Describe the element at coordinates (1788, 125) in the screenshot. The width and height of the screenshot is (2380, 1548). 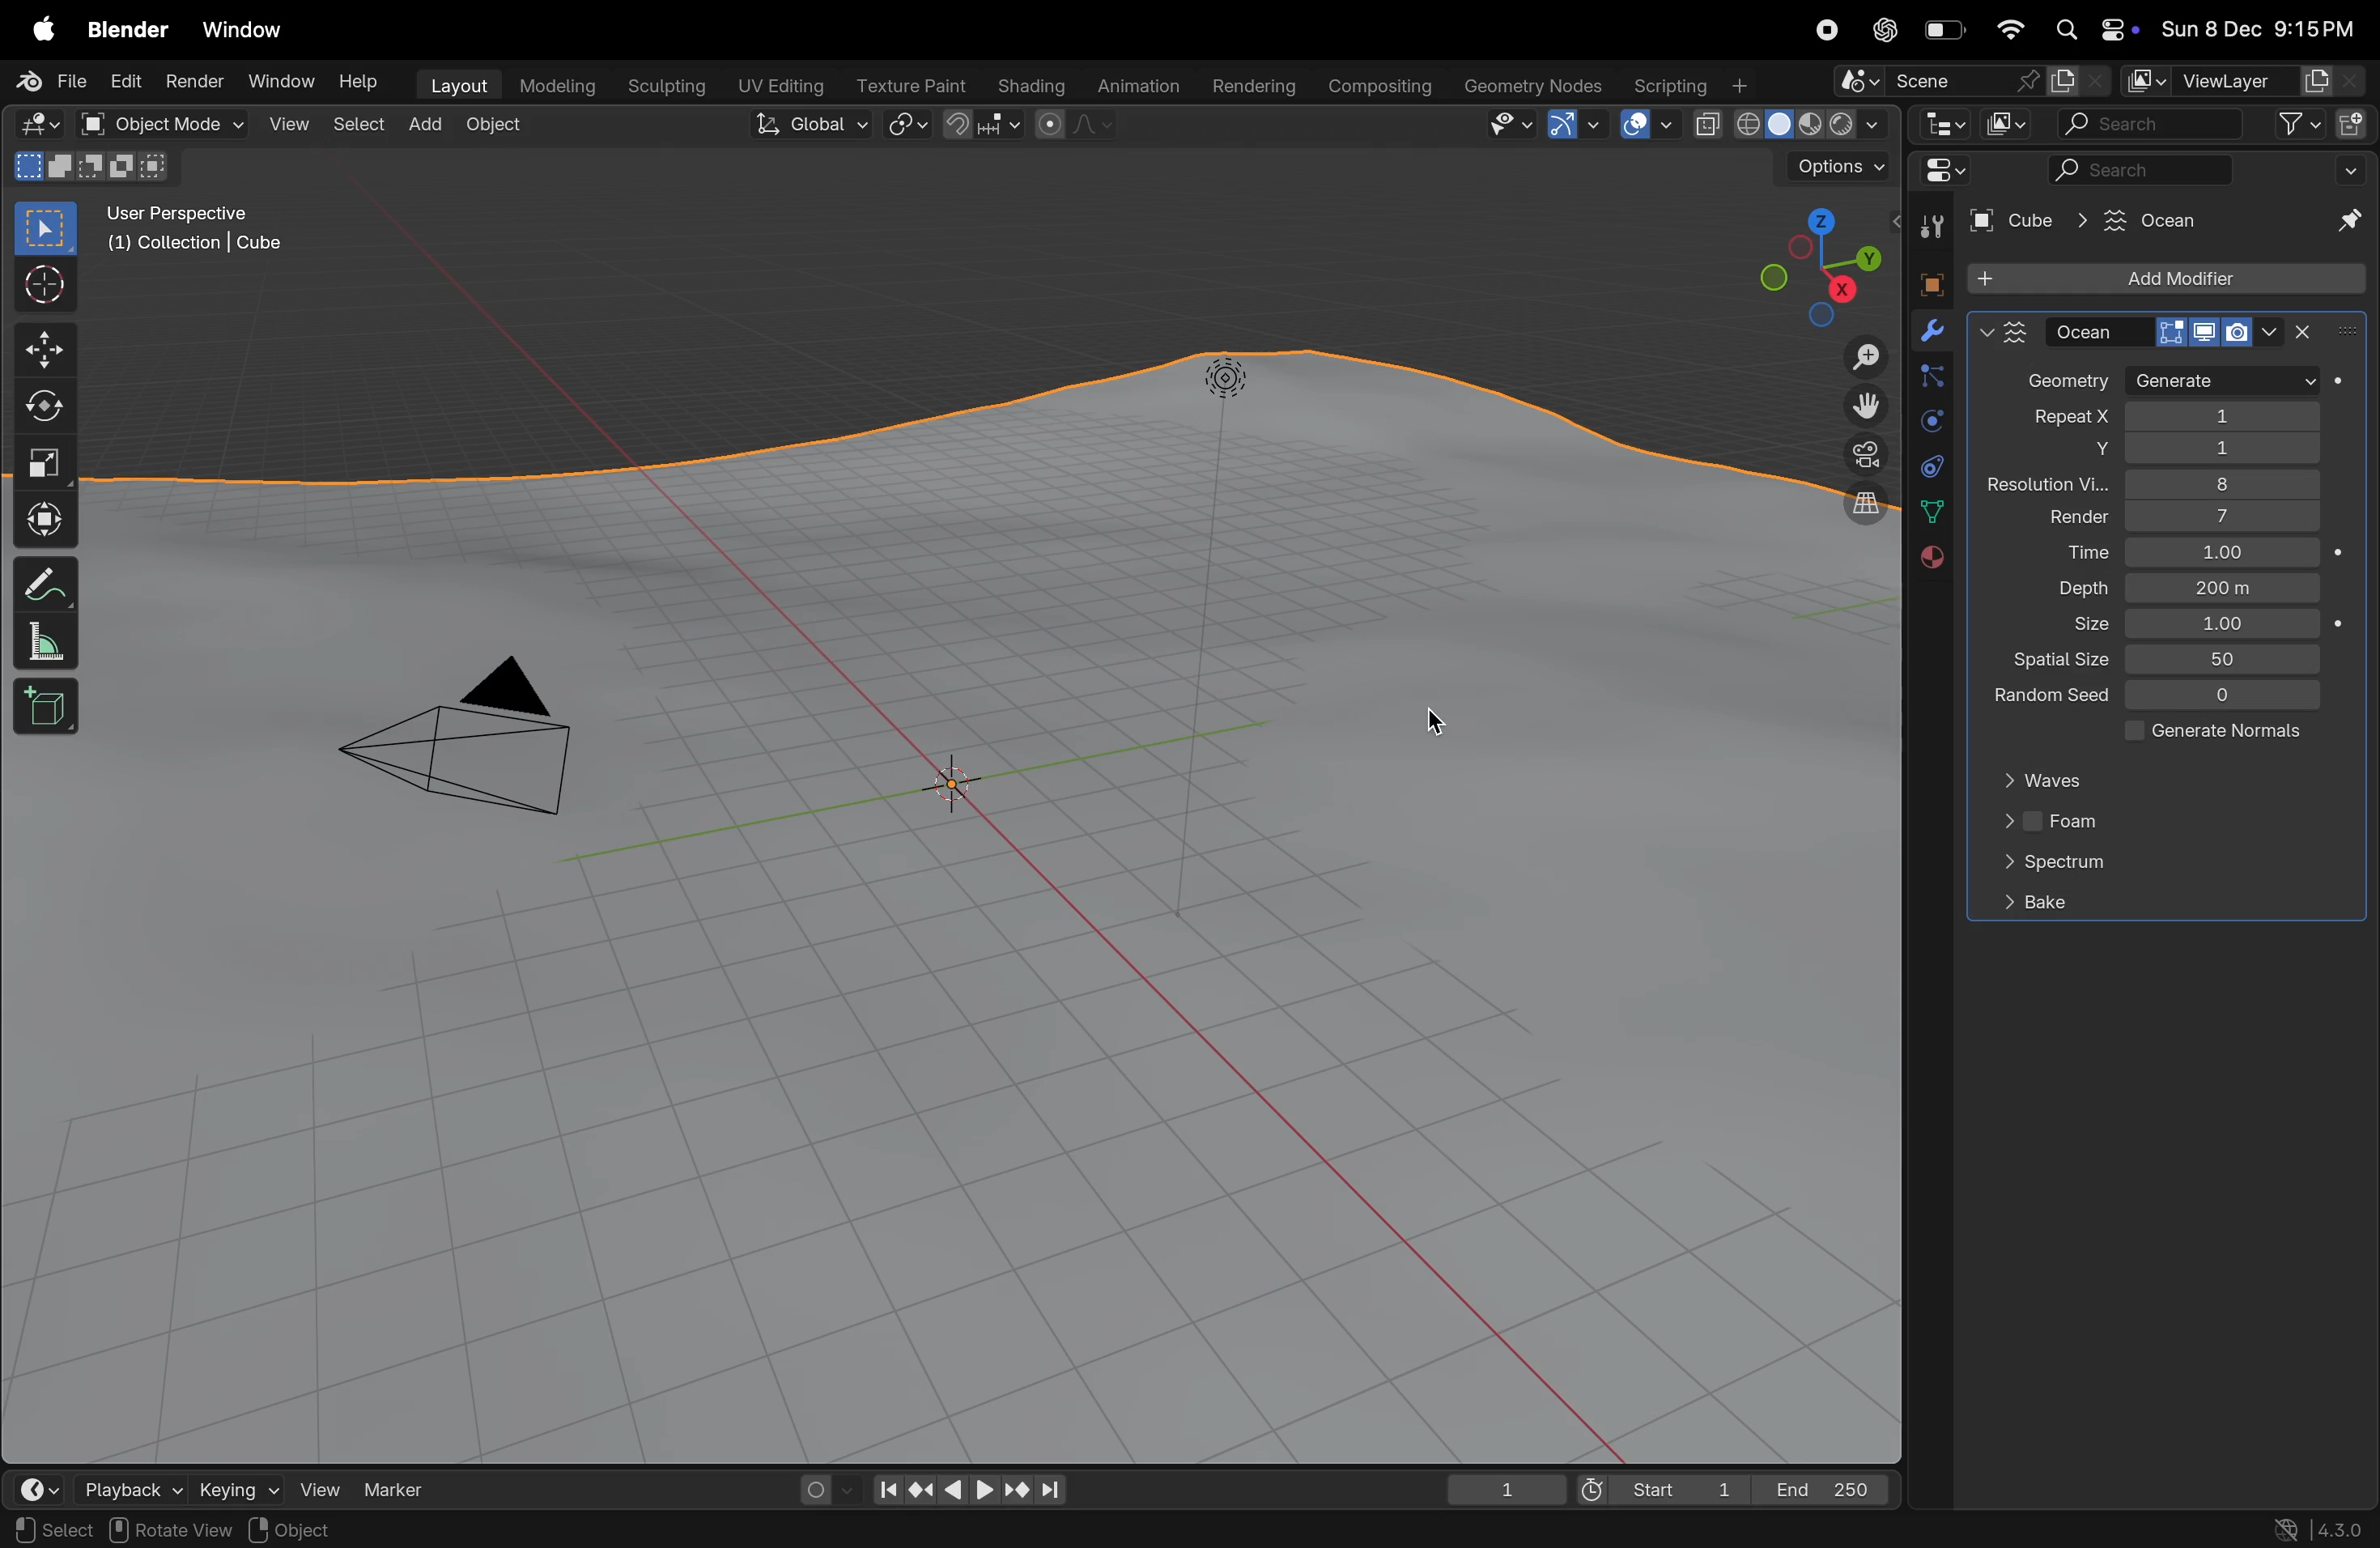
I see `view port shading` at that location.